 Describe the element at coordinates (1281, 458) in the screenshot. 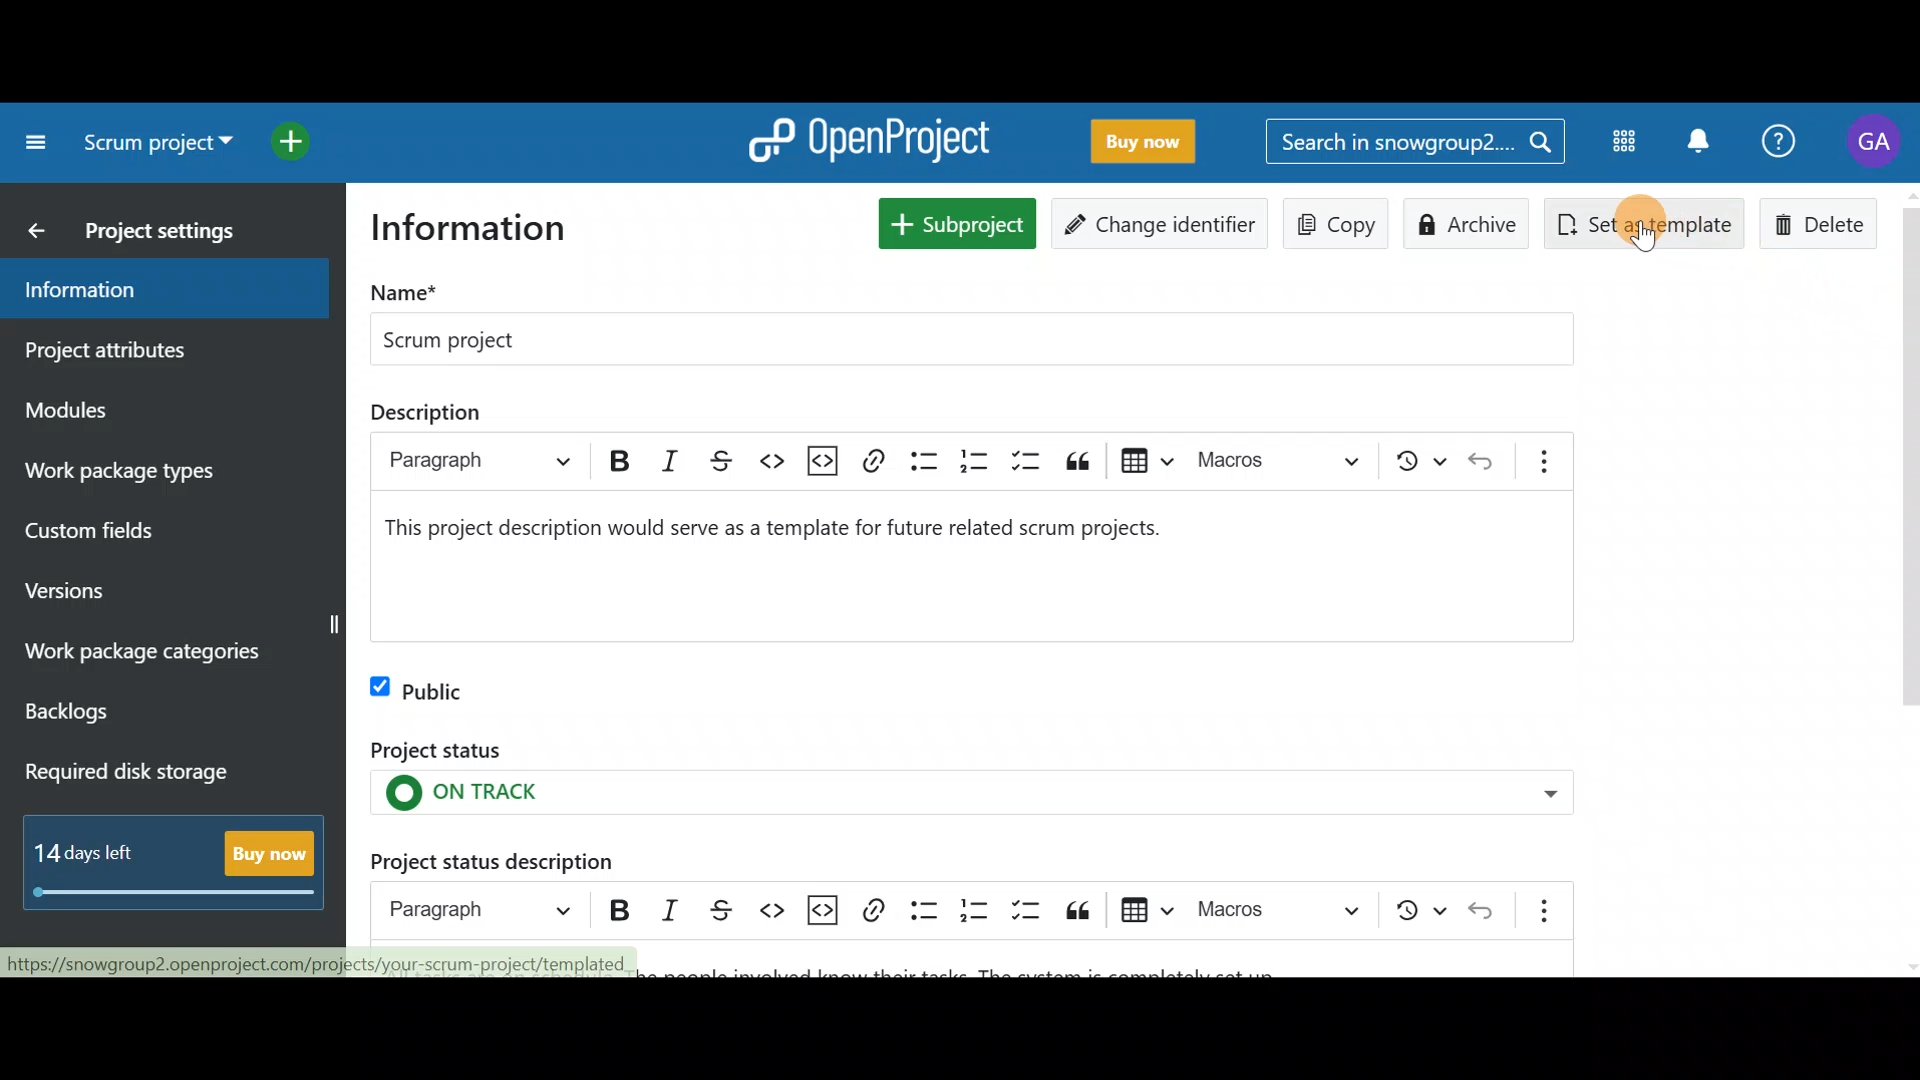

I see `choose macro` at that location.